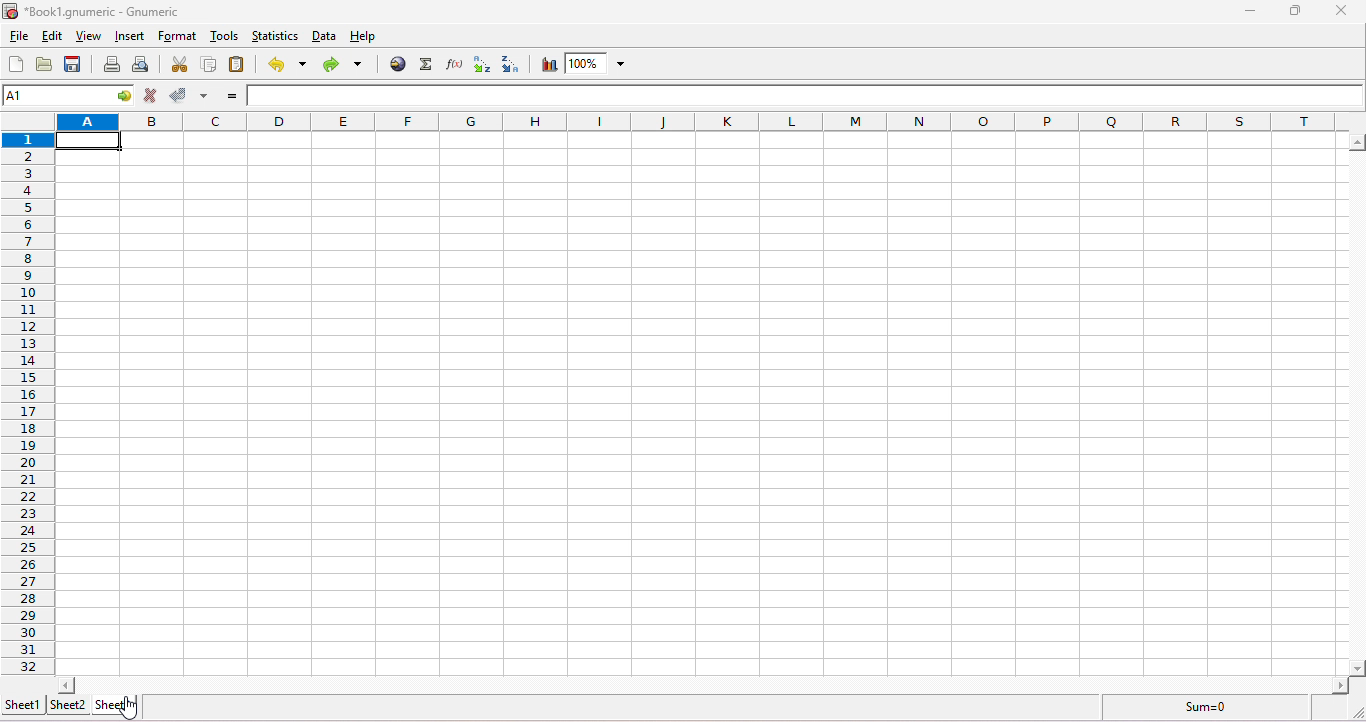  What do you see at coordinates (132, 37) in the screenshot?
I see `insert` at bounding box center [132, 37].